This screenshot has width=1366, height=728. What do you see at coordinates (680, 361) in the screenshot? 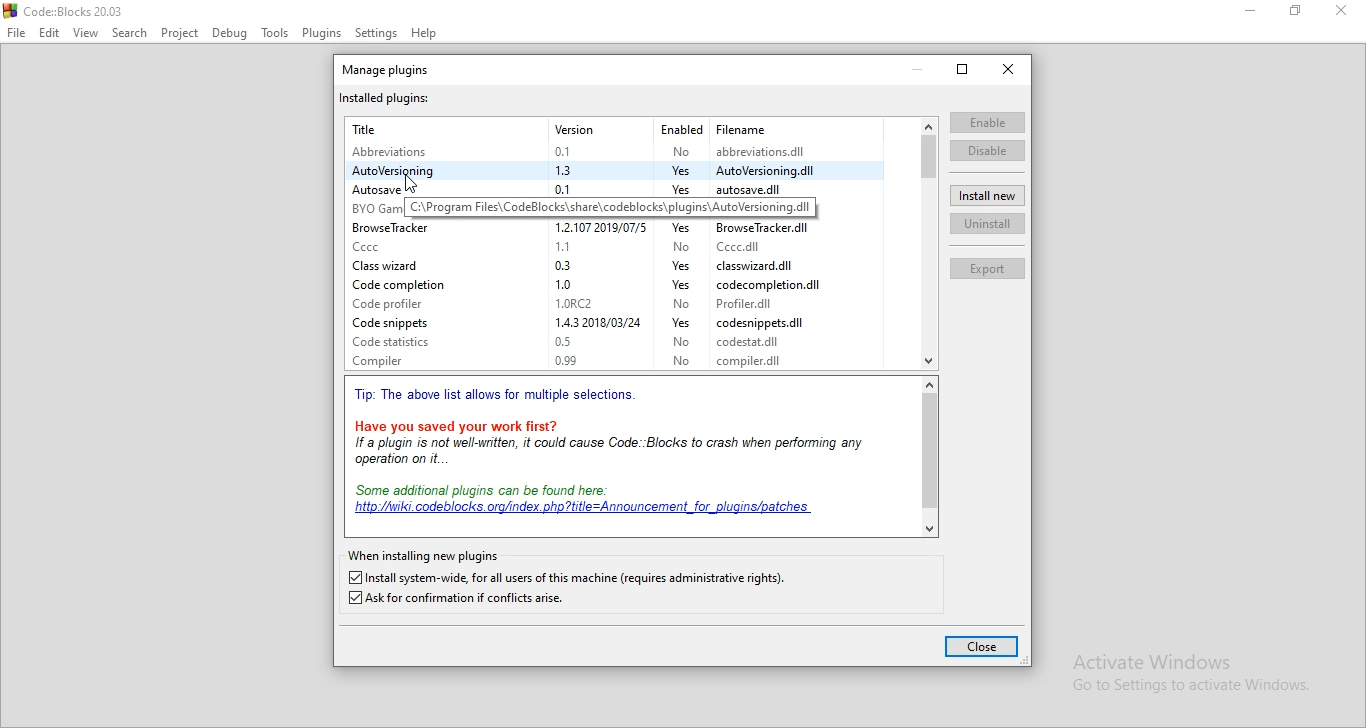
I see `No` at bounding box center [680, 361].